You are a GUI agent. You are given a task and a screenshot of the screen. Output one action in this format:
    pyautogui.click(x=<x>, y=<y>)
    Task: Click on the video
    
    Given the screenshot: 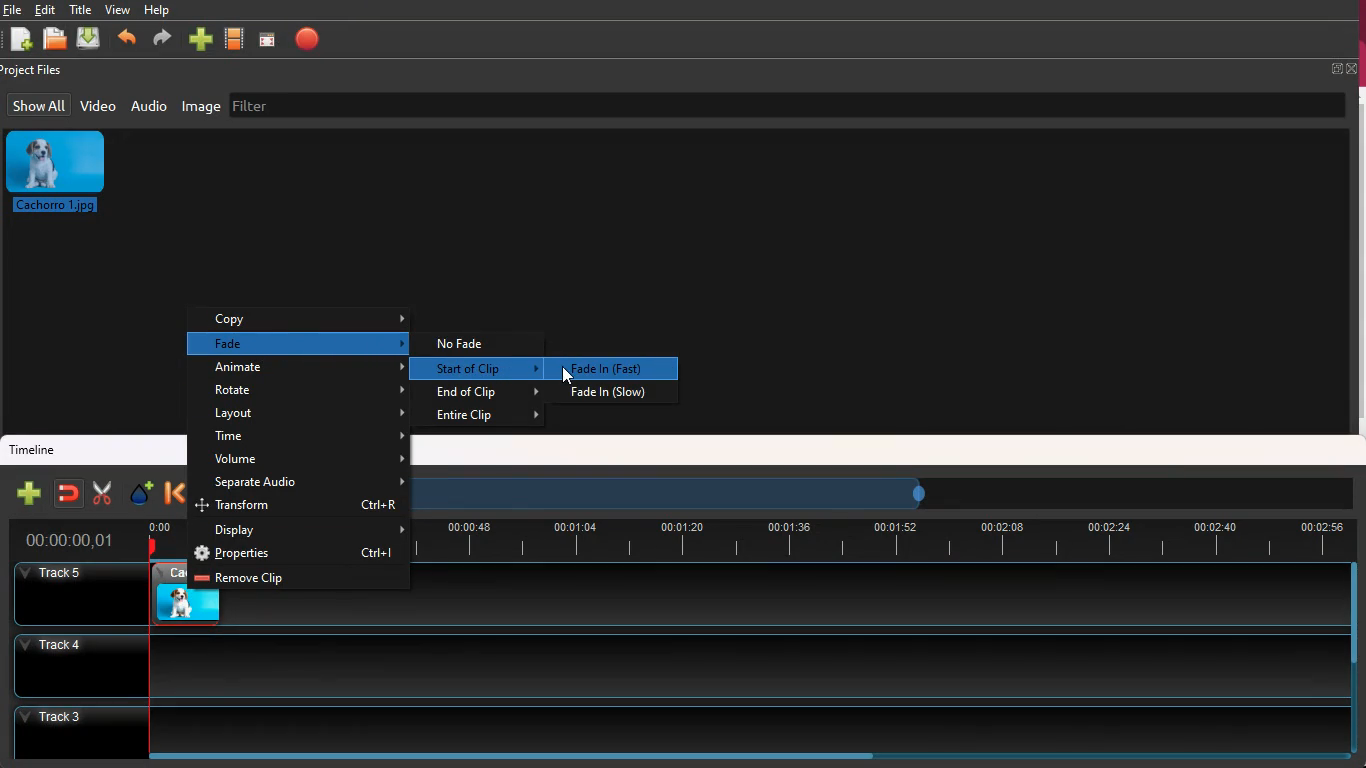 What is the action you would take?
    pyautogui.click(x=170, y=591)
    